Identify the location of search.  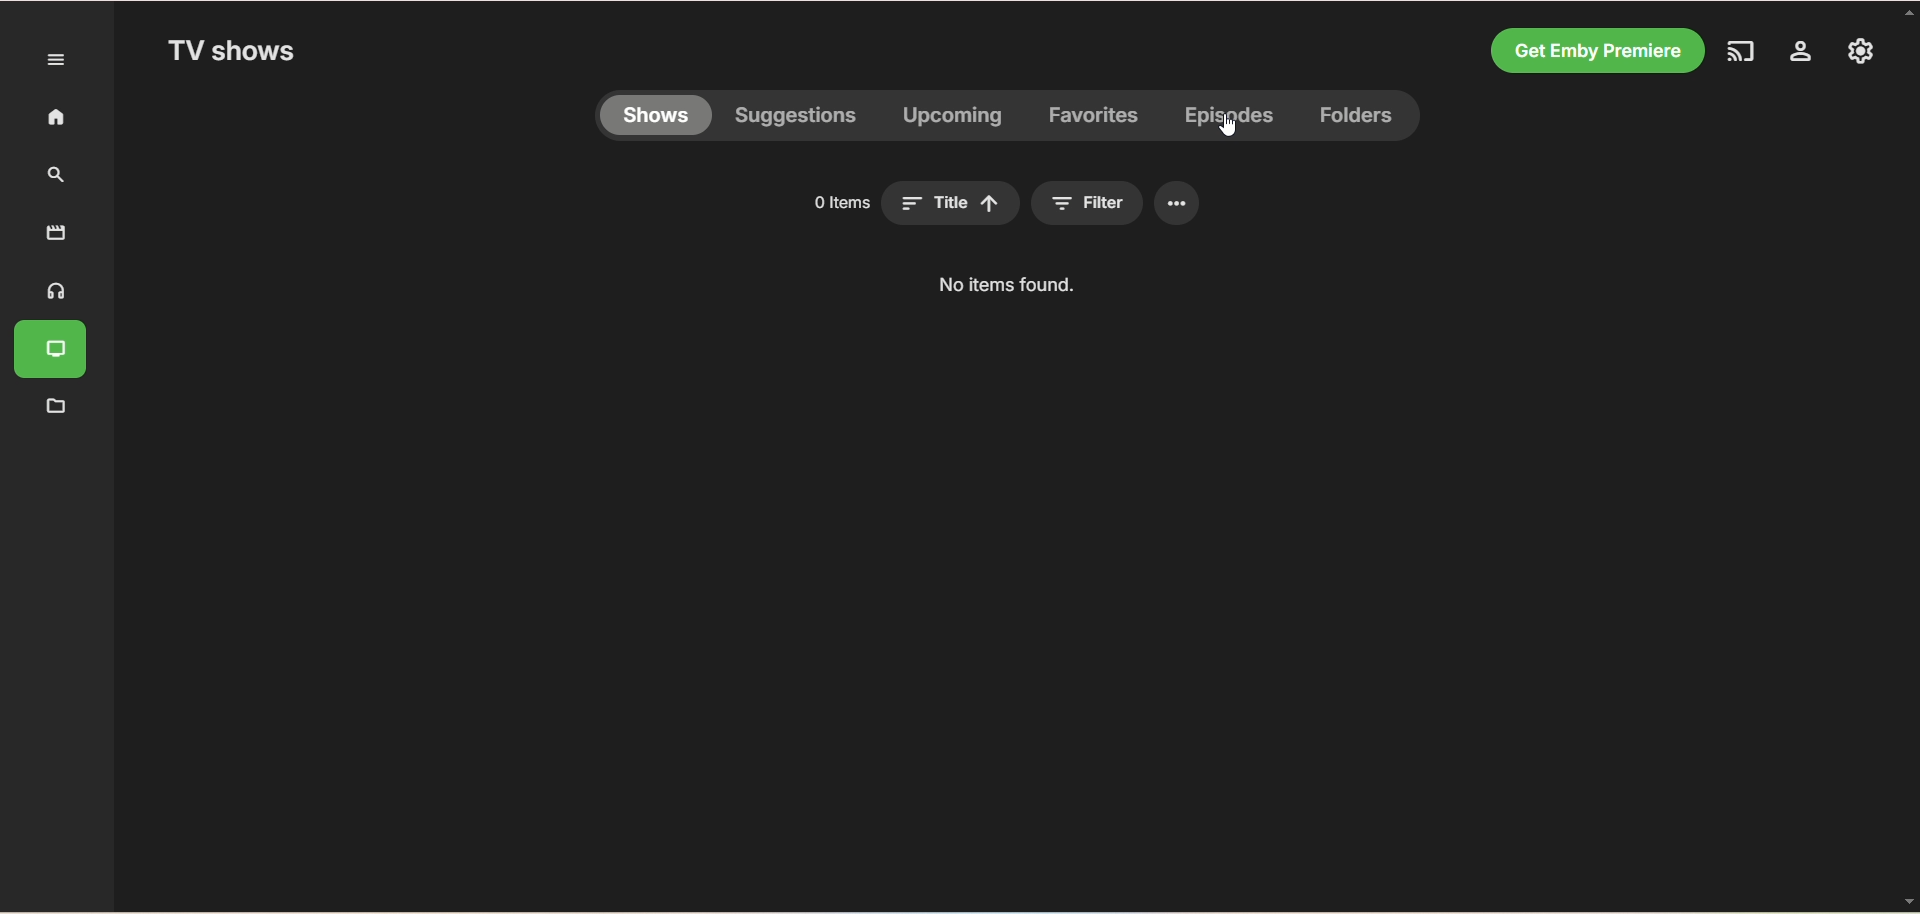
(50, 176).